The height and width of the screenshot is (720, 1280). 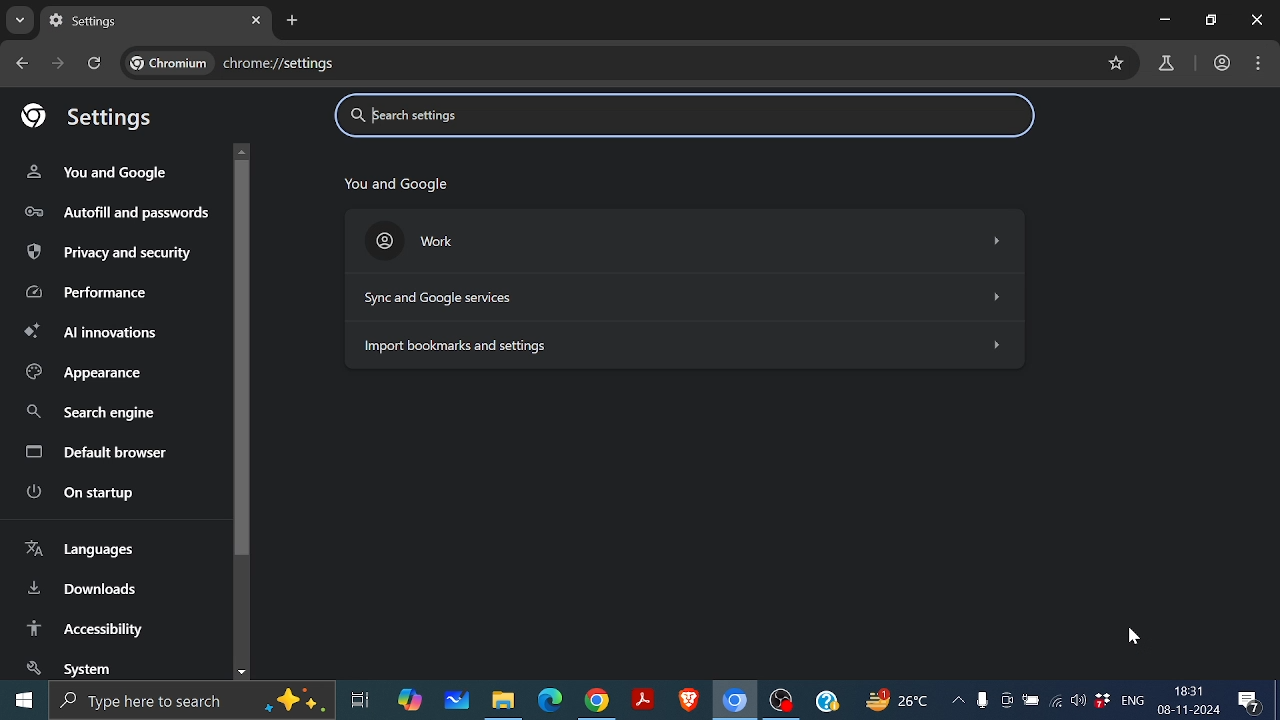 What do you see at coordinates (682, 346) in the screenshot?
I see `Import bookmarks and settings` at bounding box center [682, 346].